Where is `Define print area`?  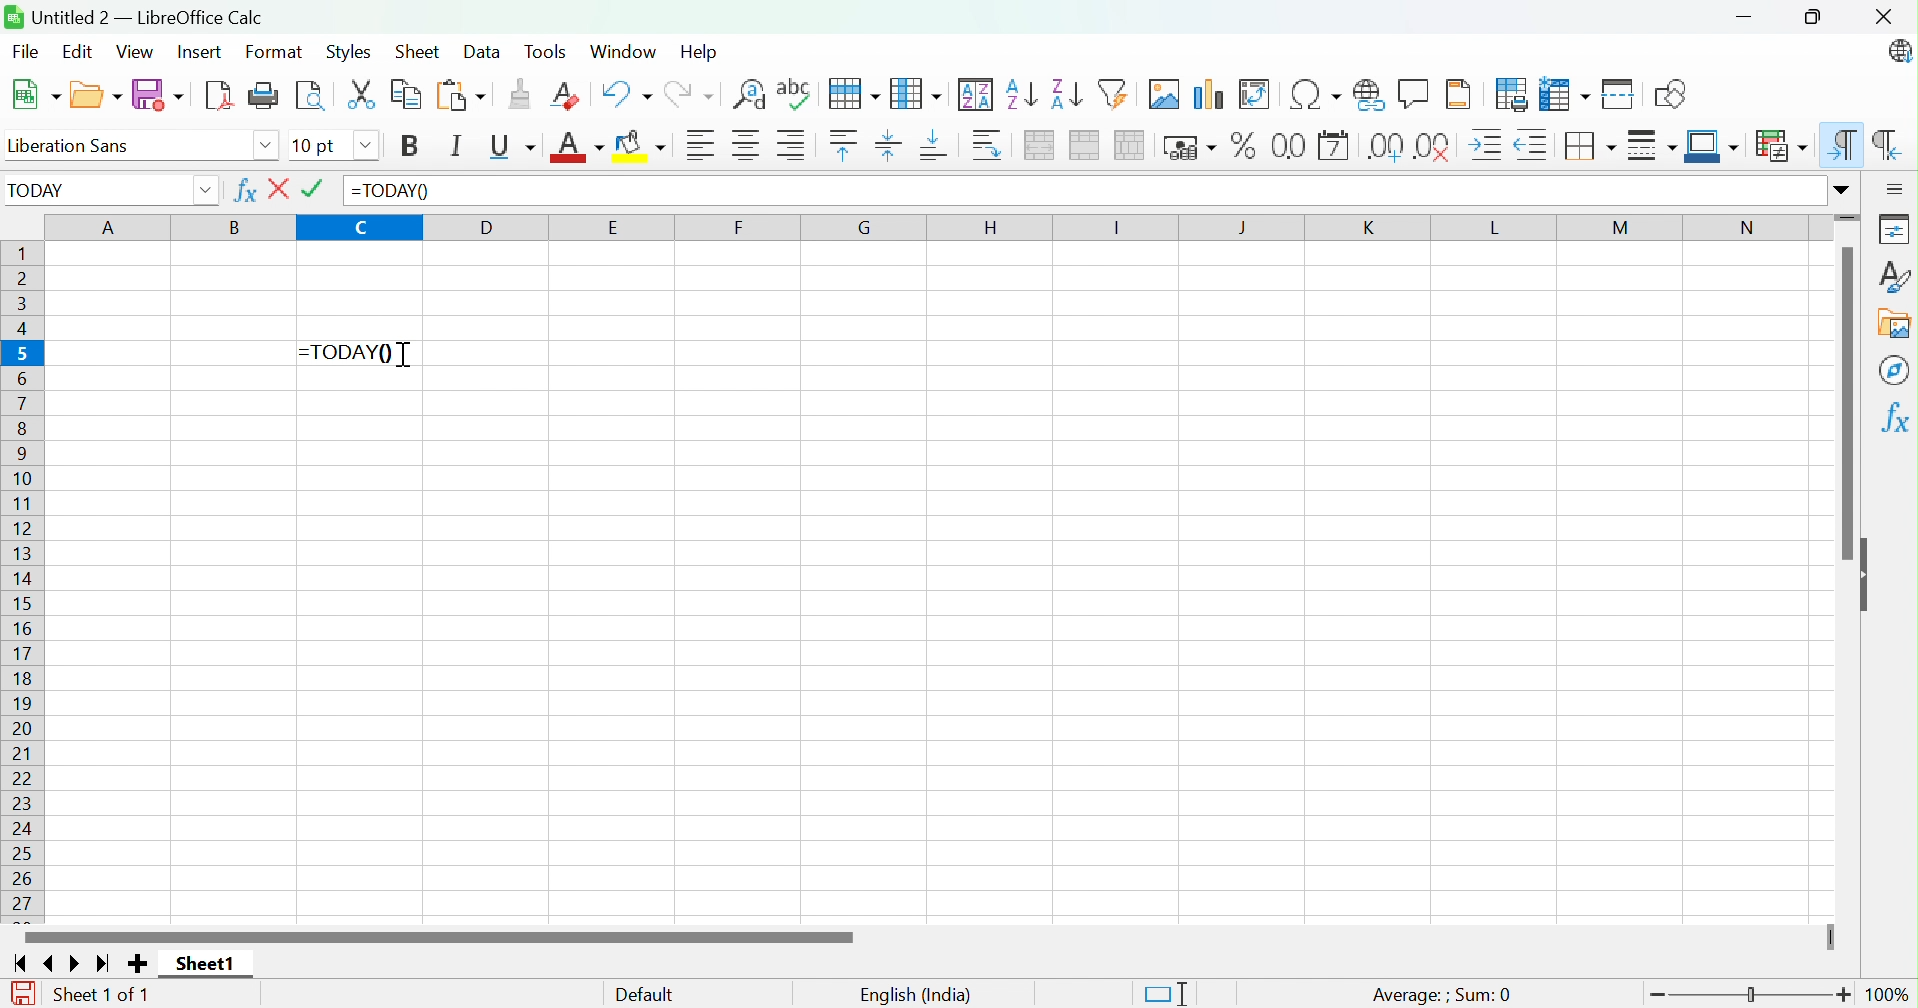
Define print area is located at coordinates (1513, 94).